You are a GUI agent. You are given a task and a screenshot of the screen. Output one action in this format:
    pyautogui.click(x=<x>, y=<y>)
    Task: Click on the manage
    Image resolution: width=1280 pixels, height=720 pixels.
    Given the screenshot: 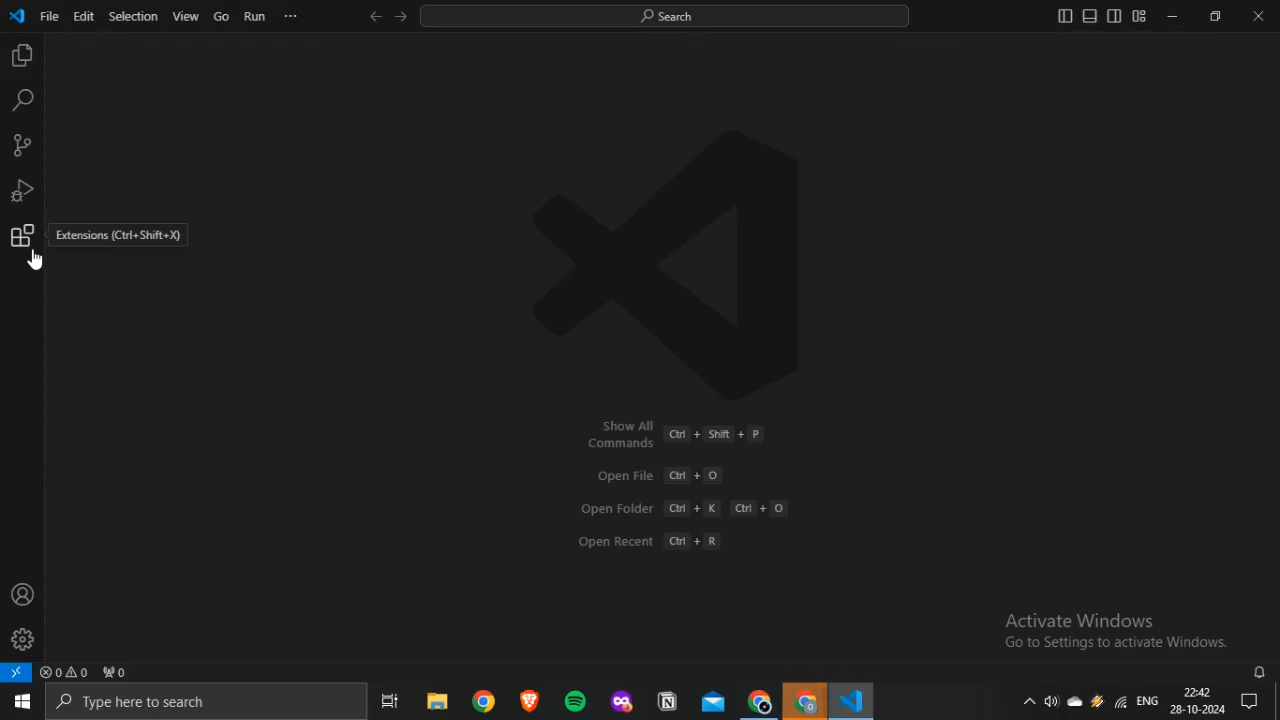 What is the action you would take?
    pyautogui.click(x=22, y=639)
    